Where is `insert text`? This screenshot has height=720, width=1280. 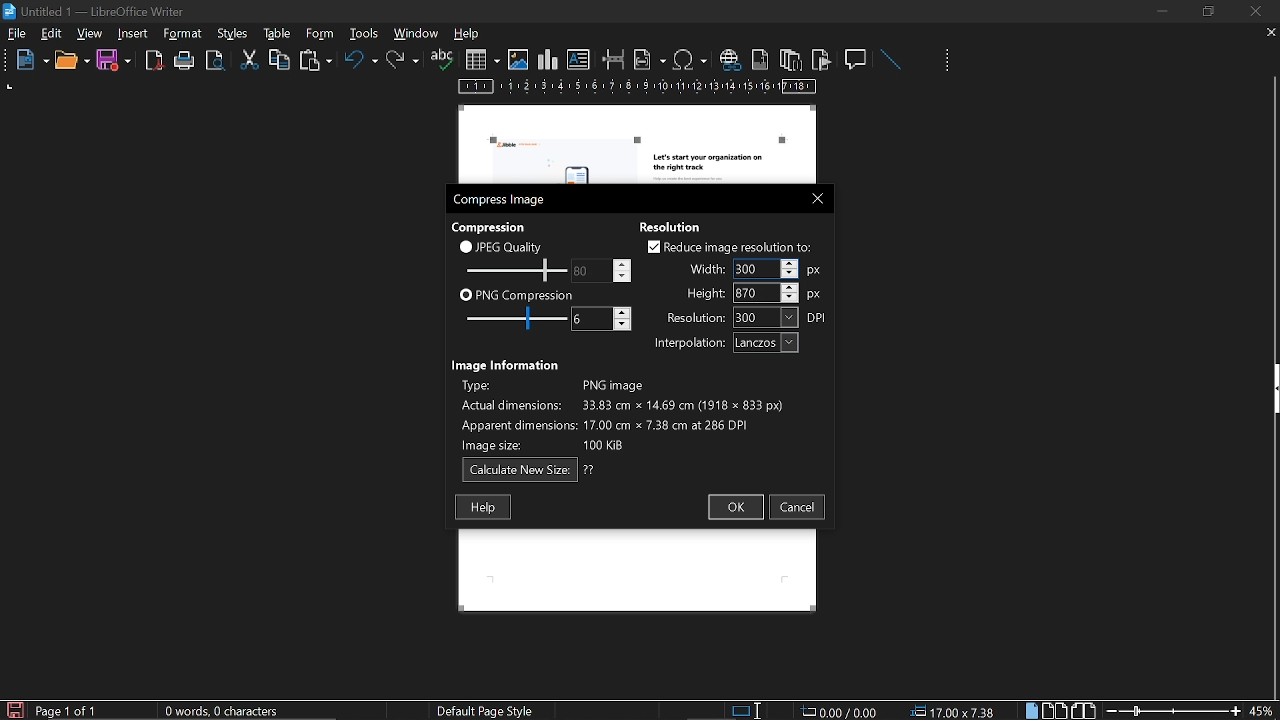
insert text is located at coordinates (579, 60).